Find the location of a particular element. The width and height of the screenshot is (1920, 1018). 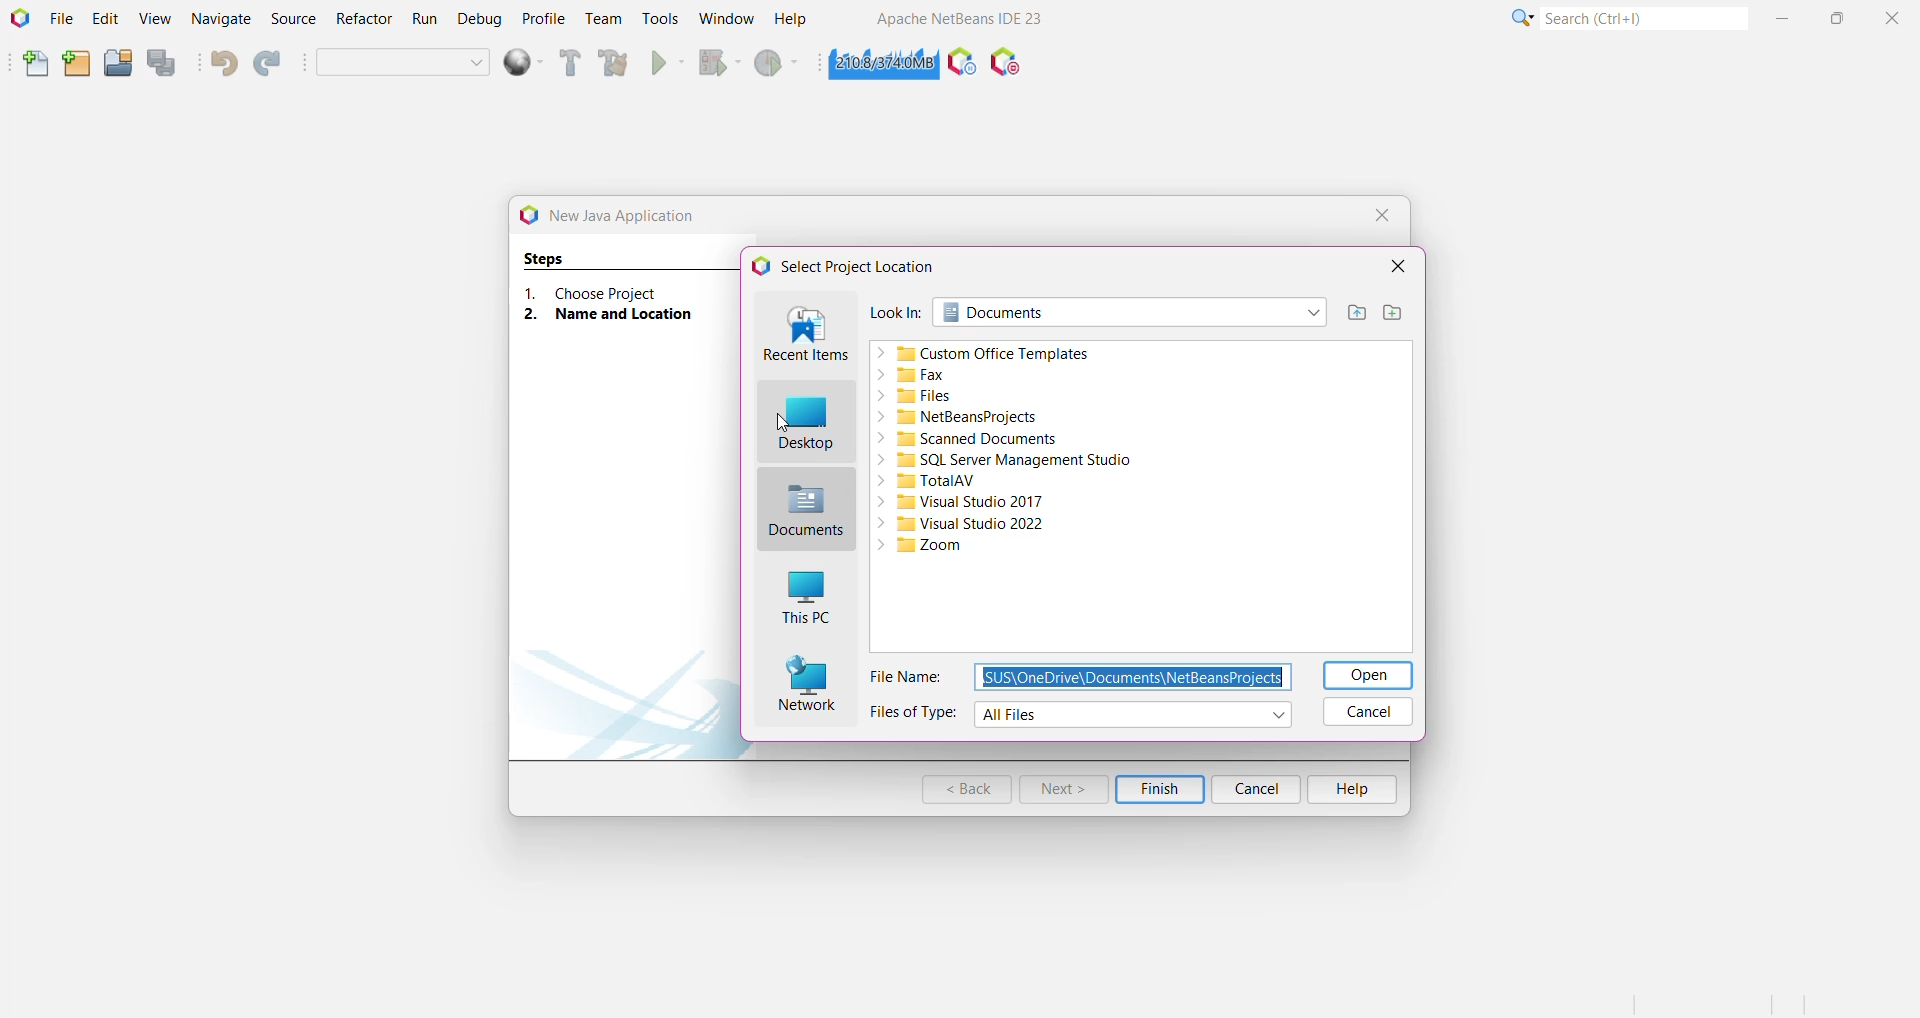

Cancel is located at coordinates (1368, 713).